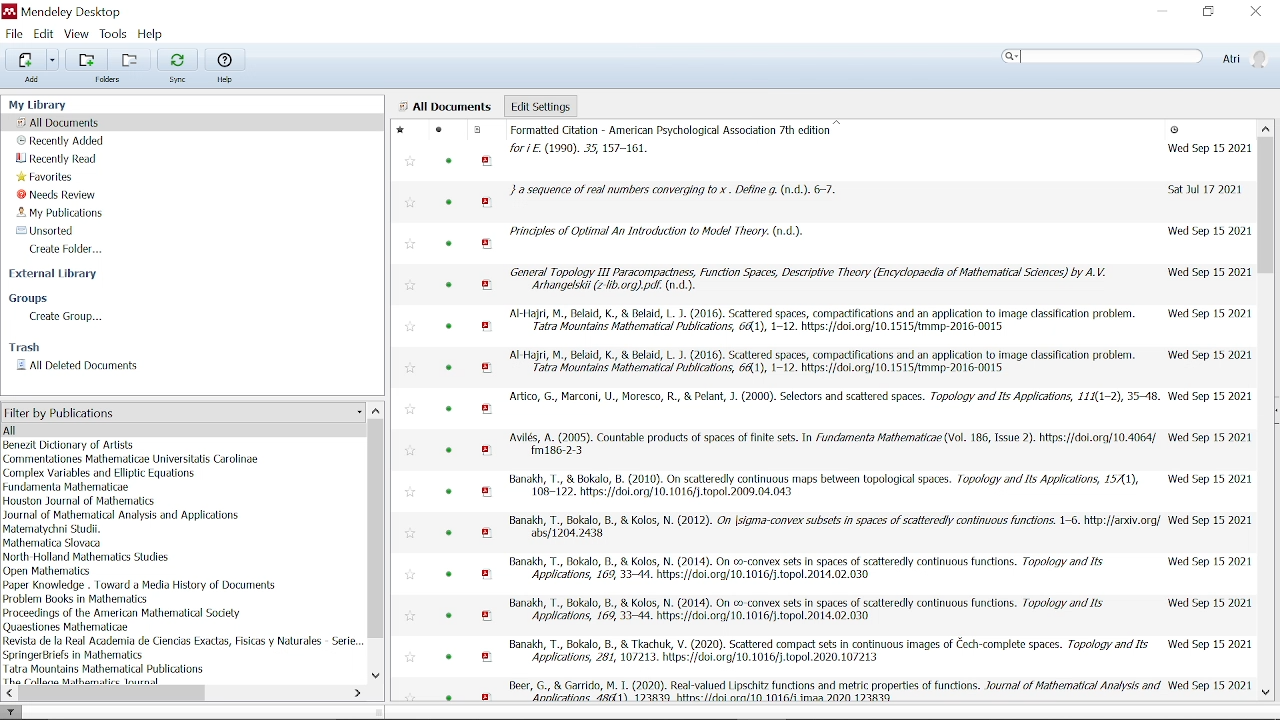  I want to click on favourite, so click(412, 286).